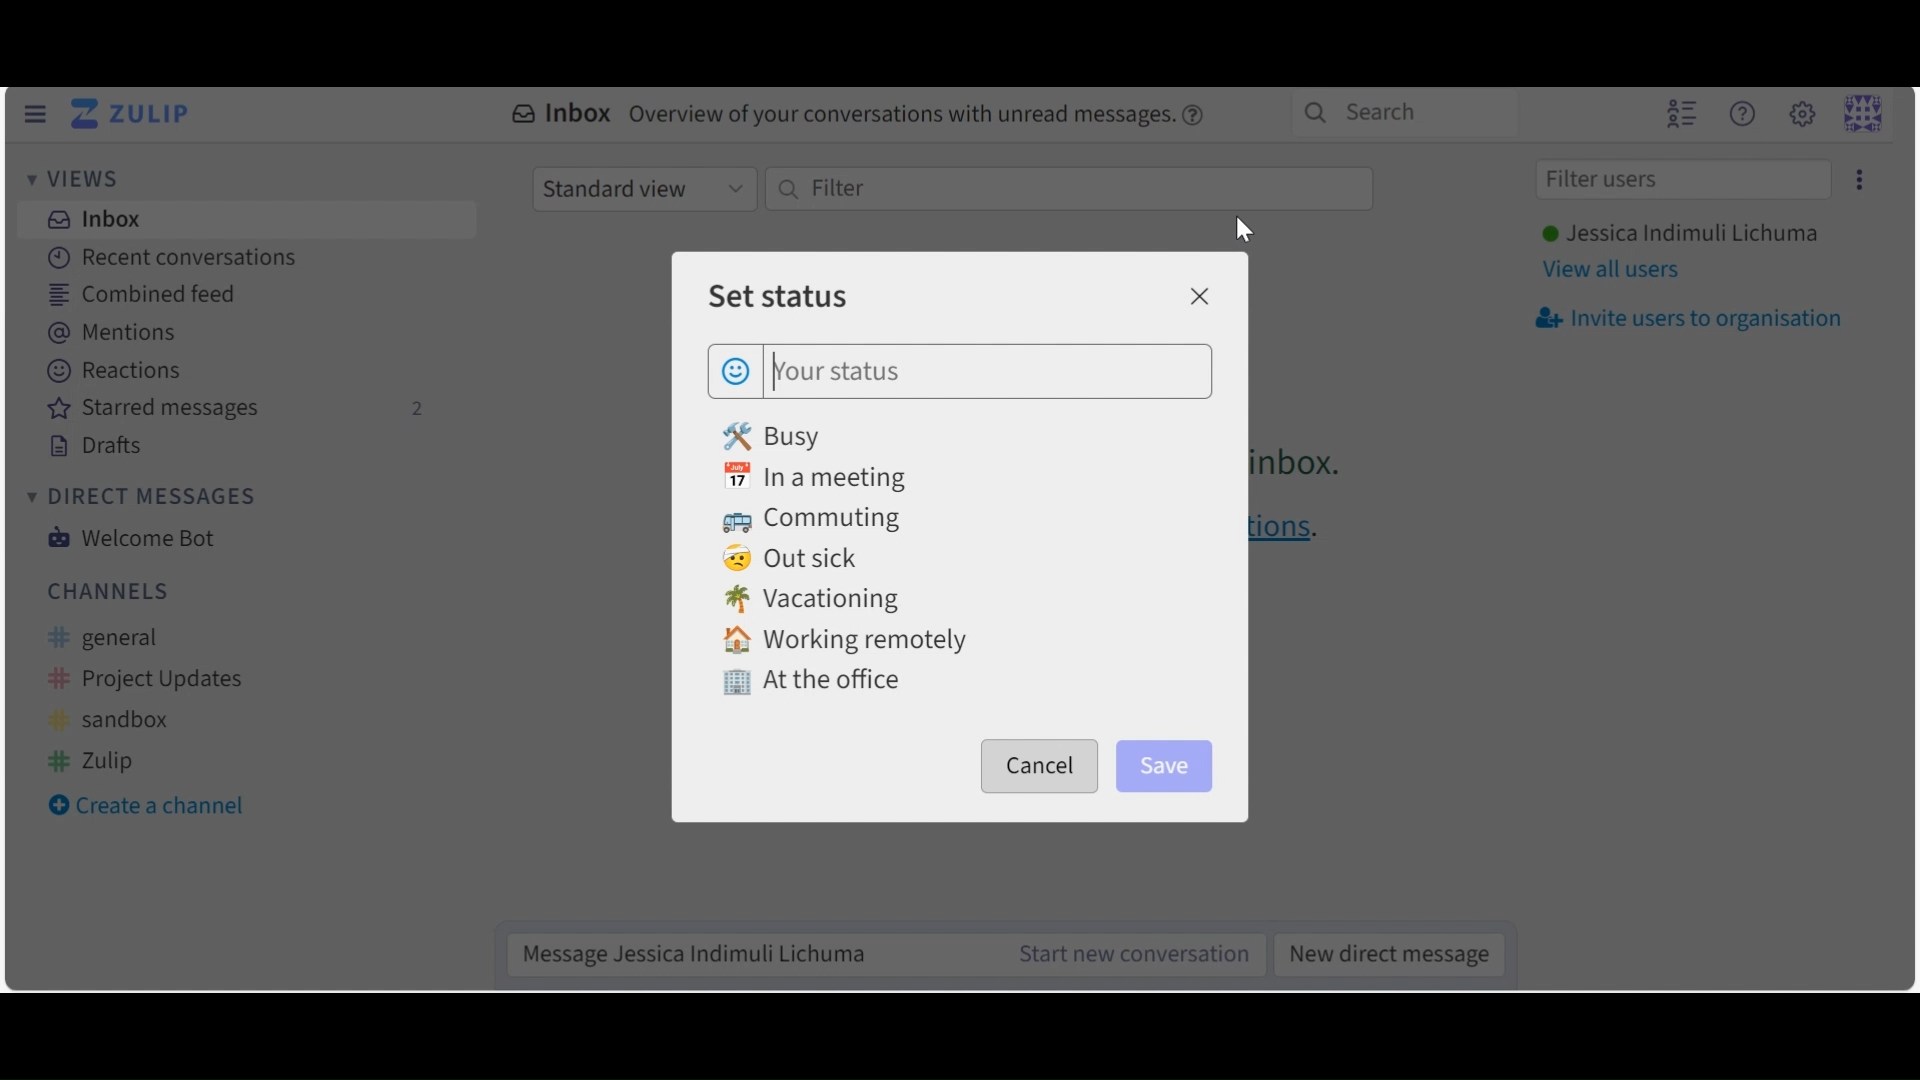 This screenshot has height=1080, width=1920. I want to click on Recent Conversations, so click(170, 257).